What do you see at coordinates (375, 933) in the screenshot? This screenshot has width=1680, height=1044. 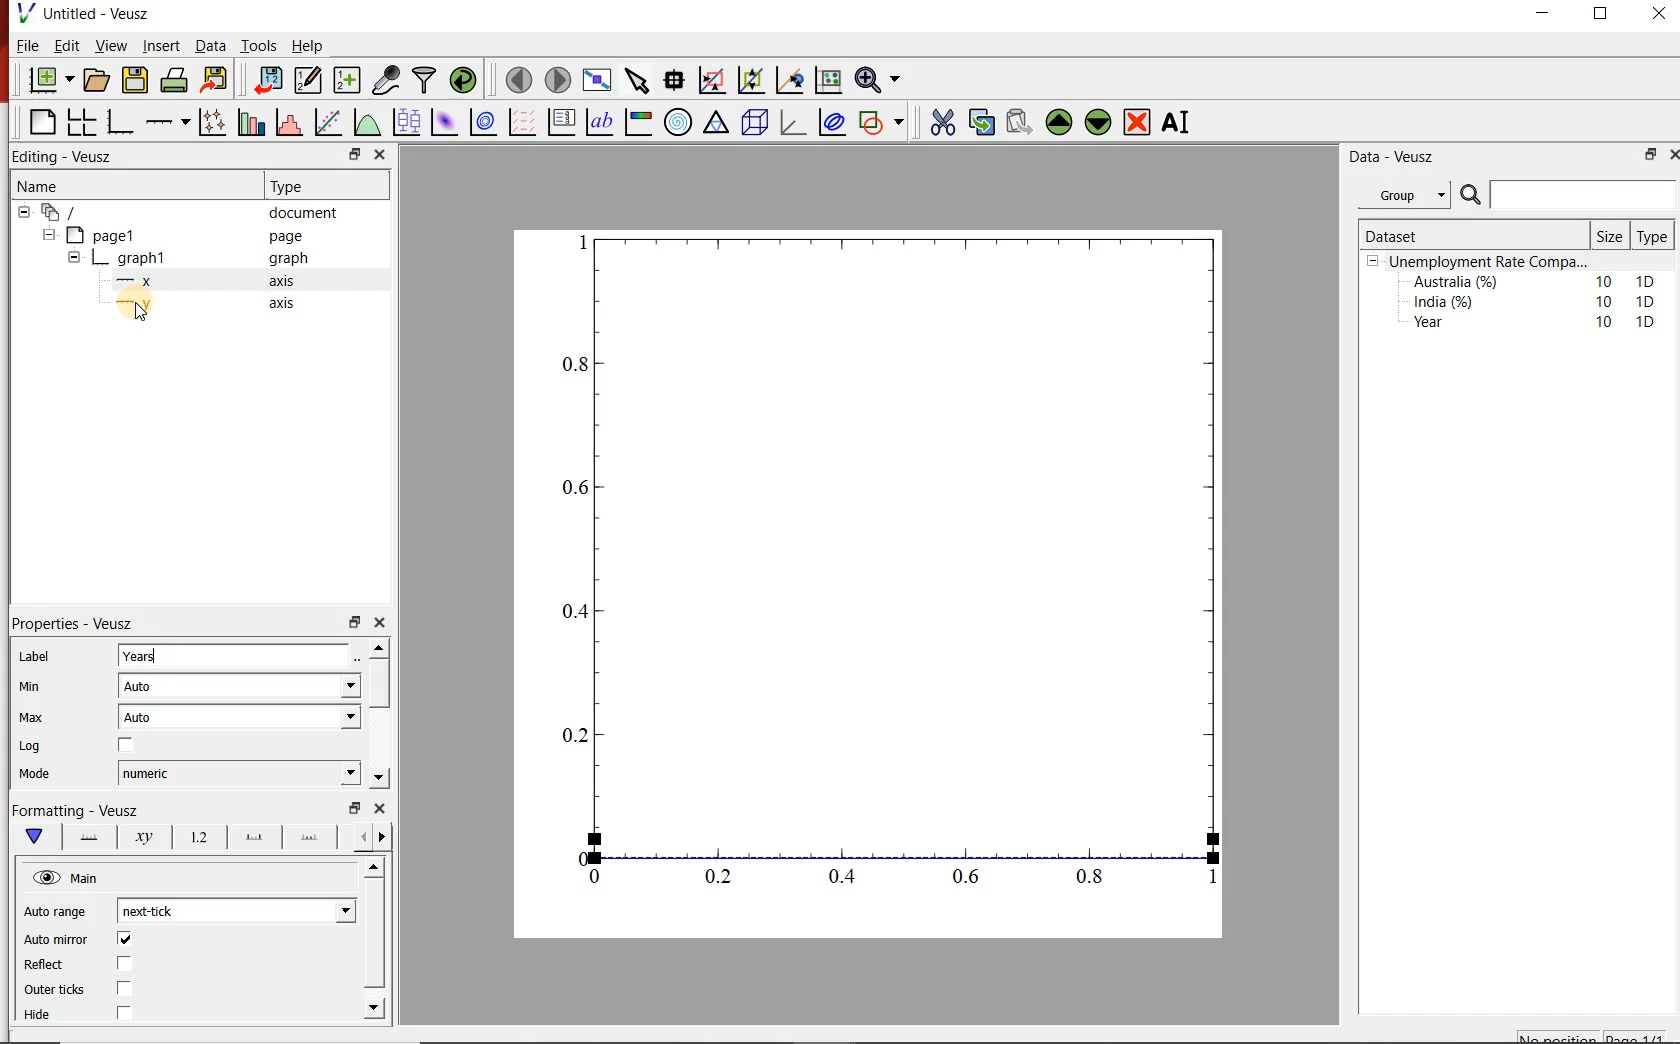 I see `scroll bar` at bounding box center [375, 933].